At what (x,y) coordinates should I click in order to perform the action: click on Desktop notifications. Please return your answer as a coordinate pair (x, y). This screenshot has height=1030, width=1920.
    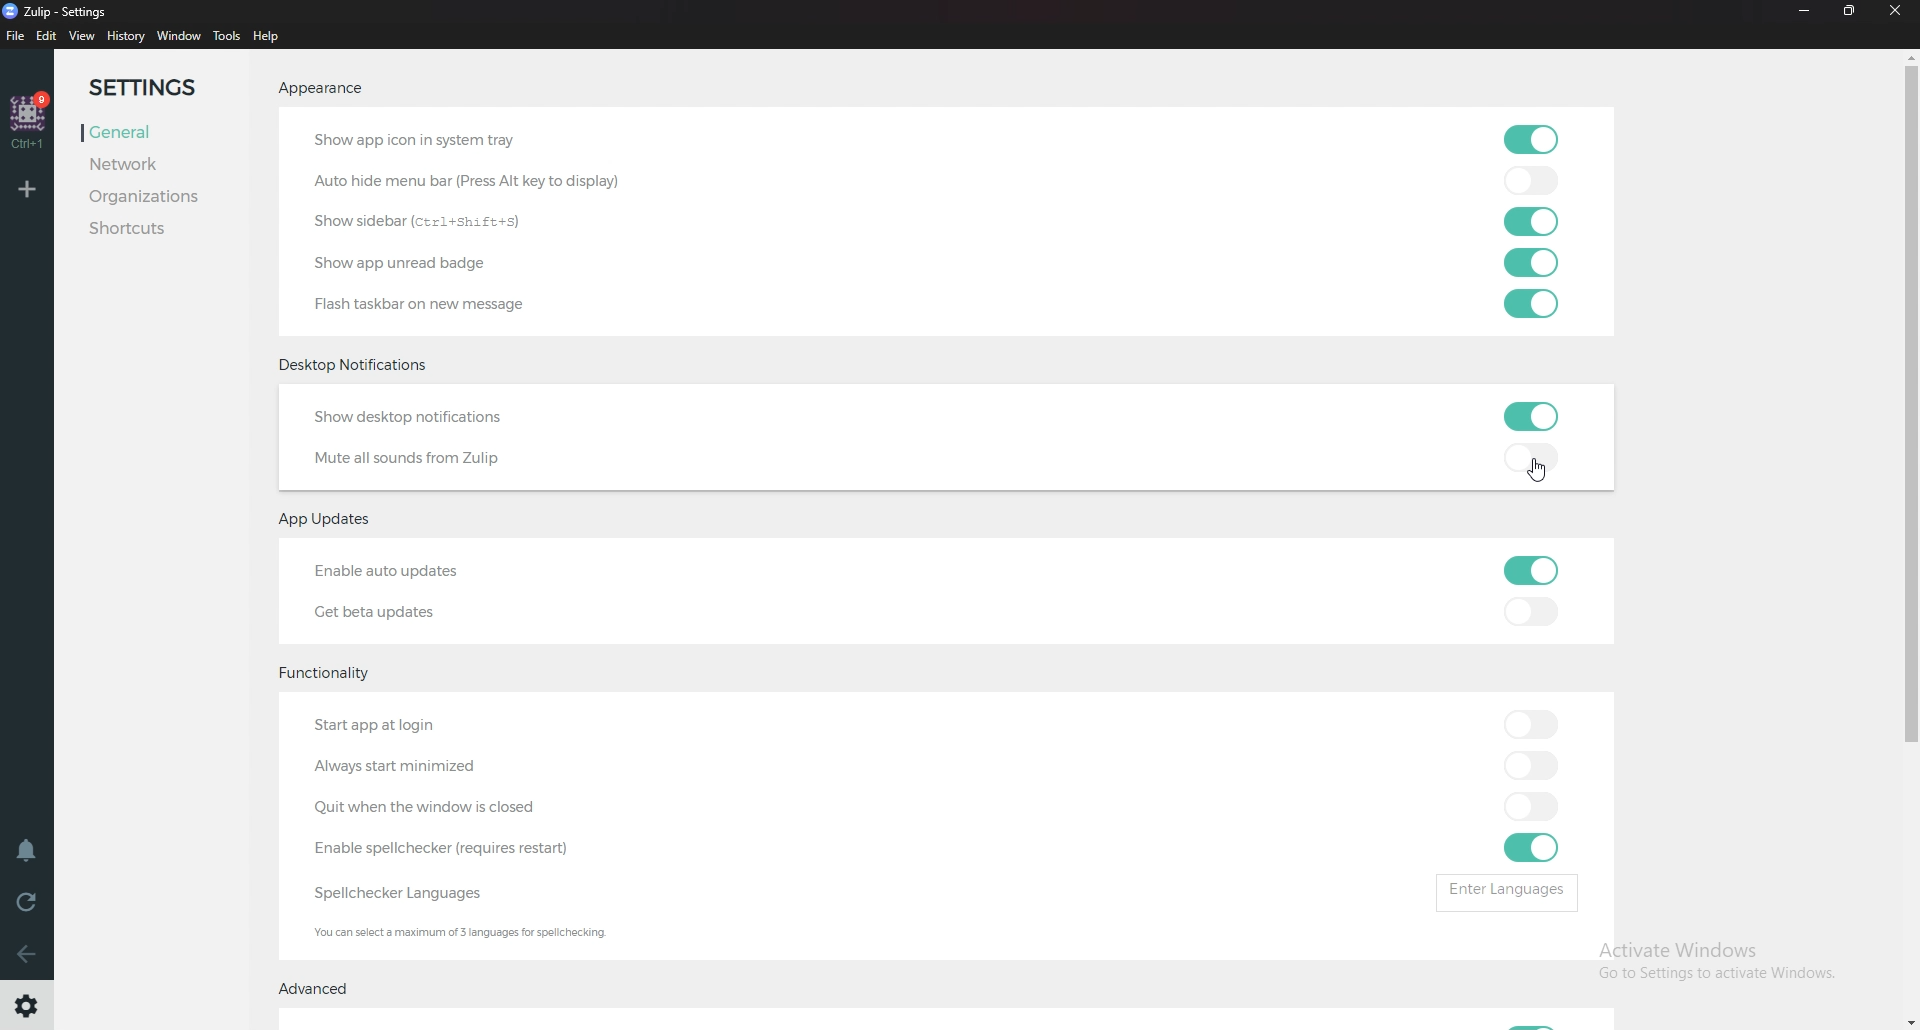
    Looking at the image, I should click on (357, 364).